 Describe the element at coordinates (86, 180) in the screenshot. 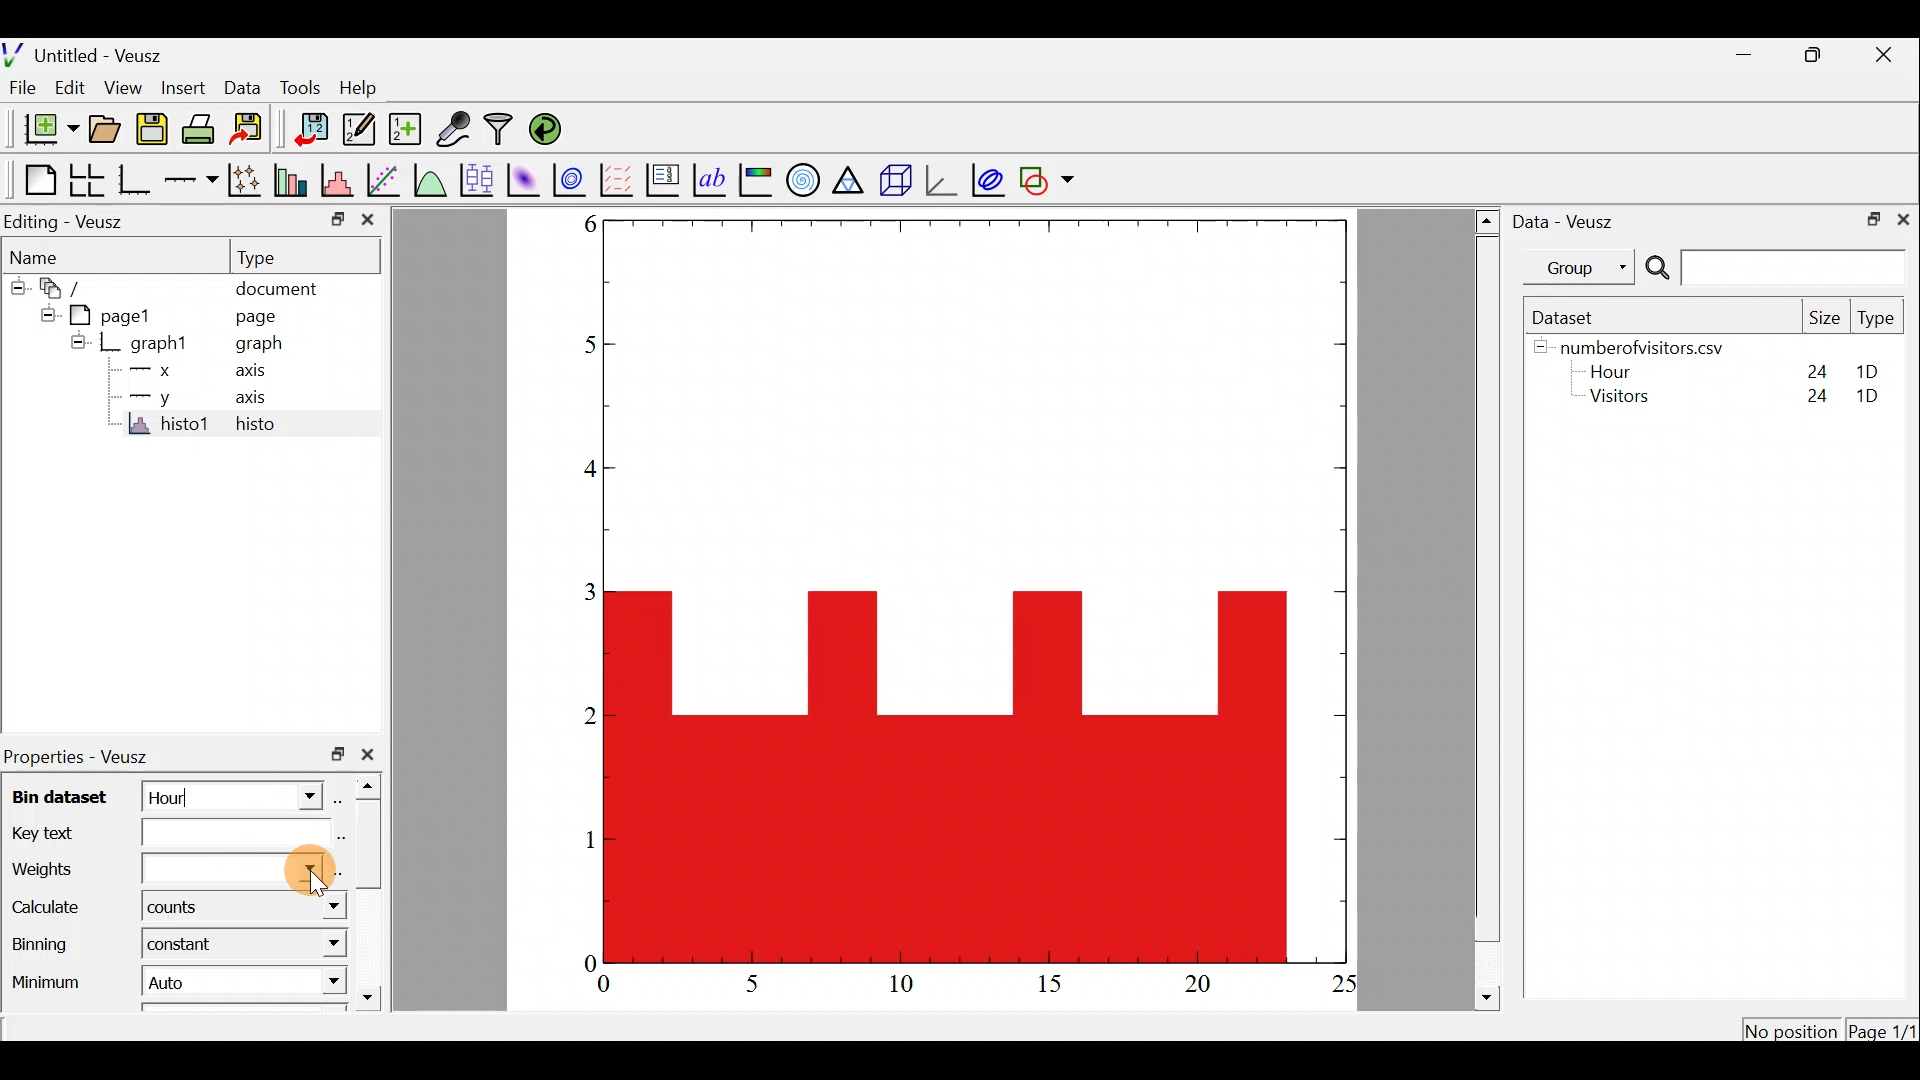

I see `arrange graphs in a grid` at that location.